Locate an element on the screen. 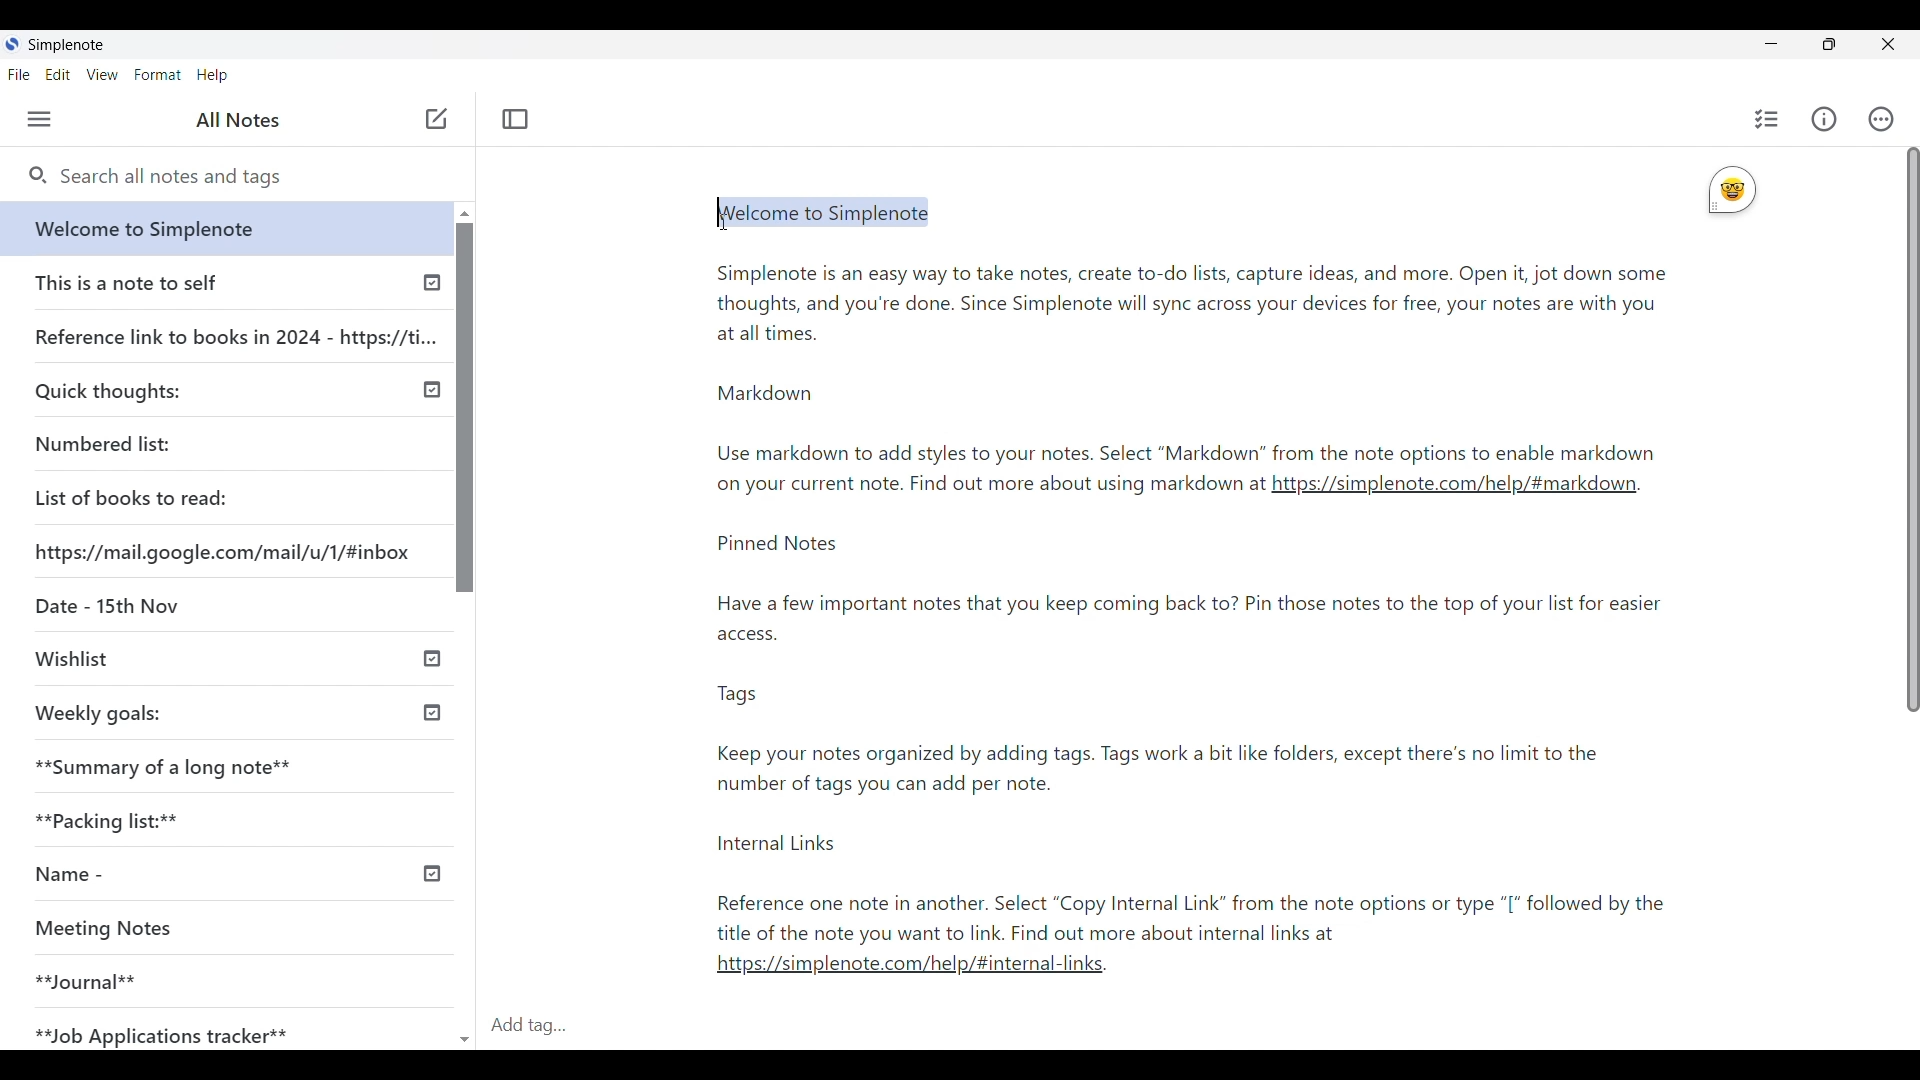 This screenshot has height=1080, width=1920. Quick slide to bottom is located at coordinates (464, 1030).